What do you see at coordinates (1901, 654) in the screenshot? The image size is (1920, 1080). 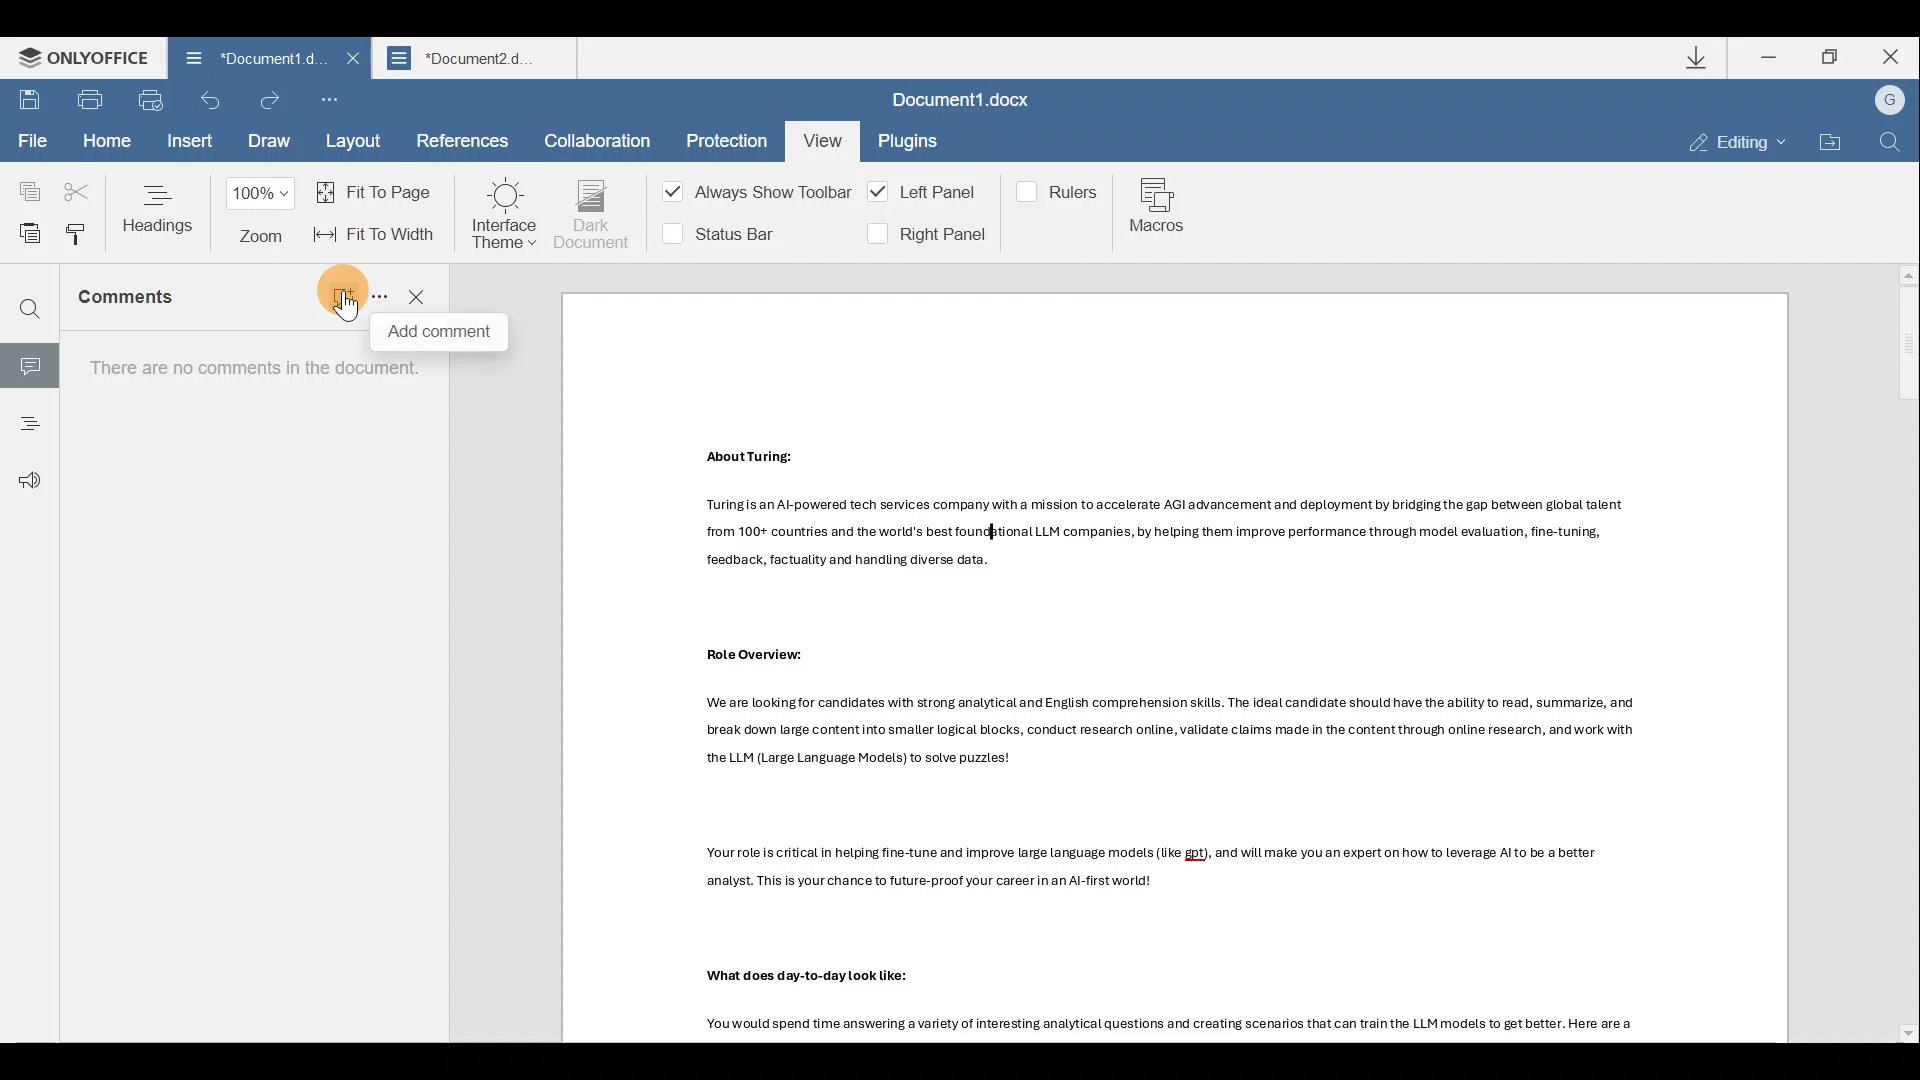 I see `Scroll bar` at bounding box center [1901, 654].